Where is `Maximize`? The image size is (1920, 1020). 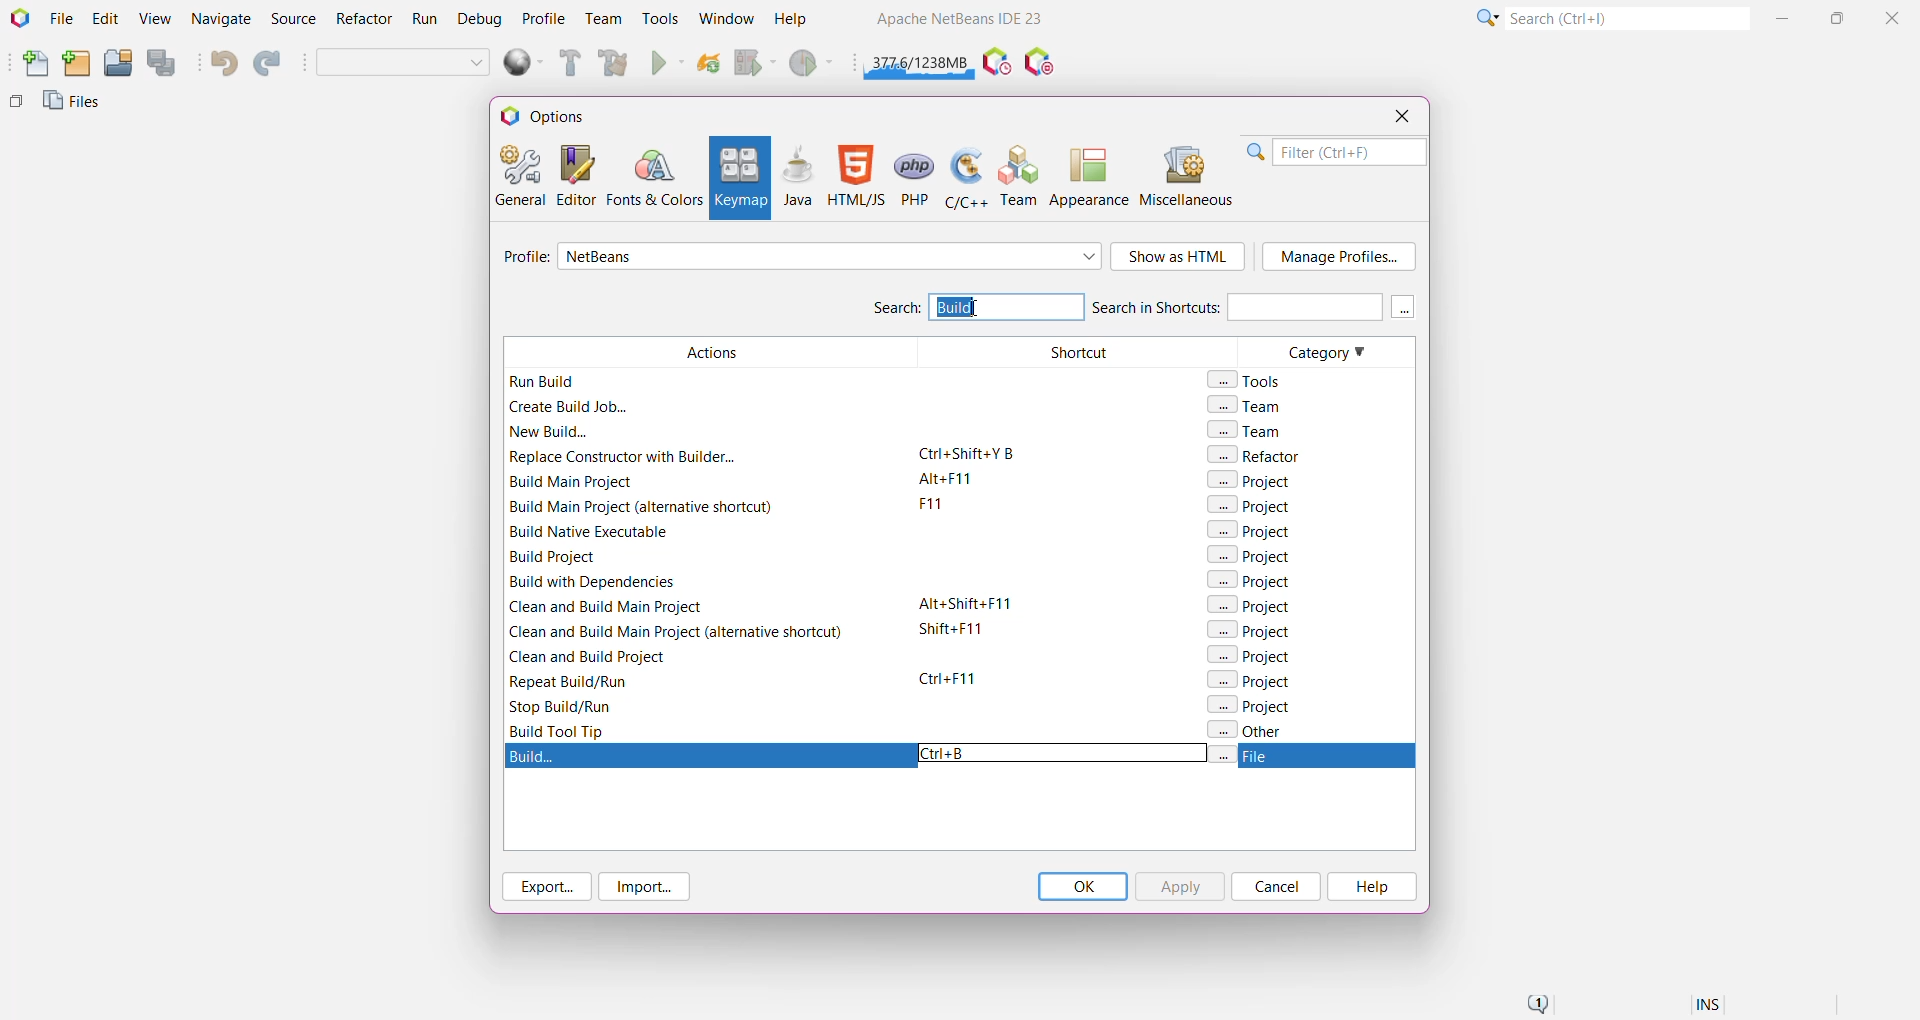
Maximize is located at coordinates (1840, 16).